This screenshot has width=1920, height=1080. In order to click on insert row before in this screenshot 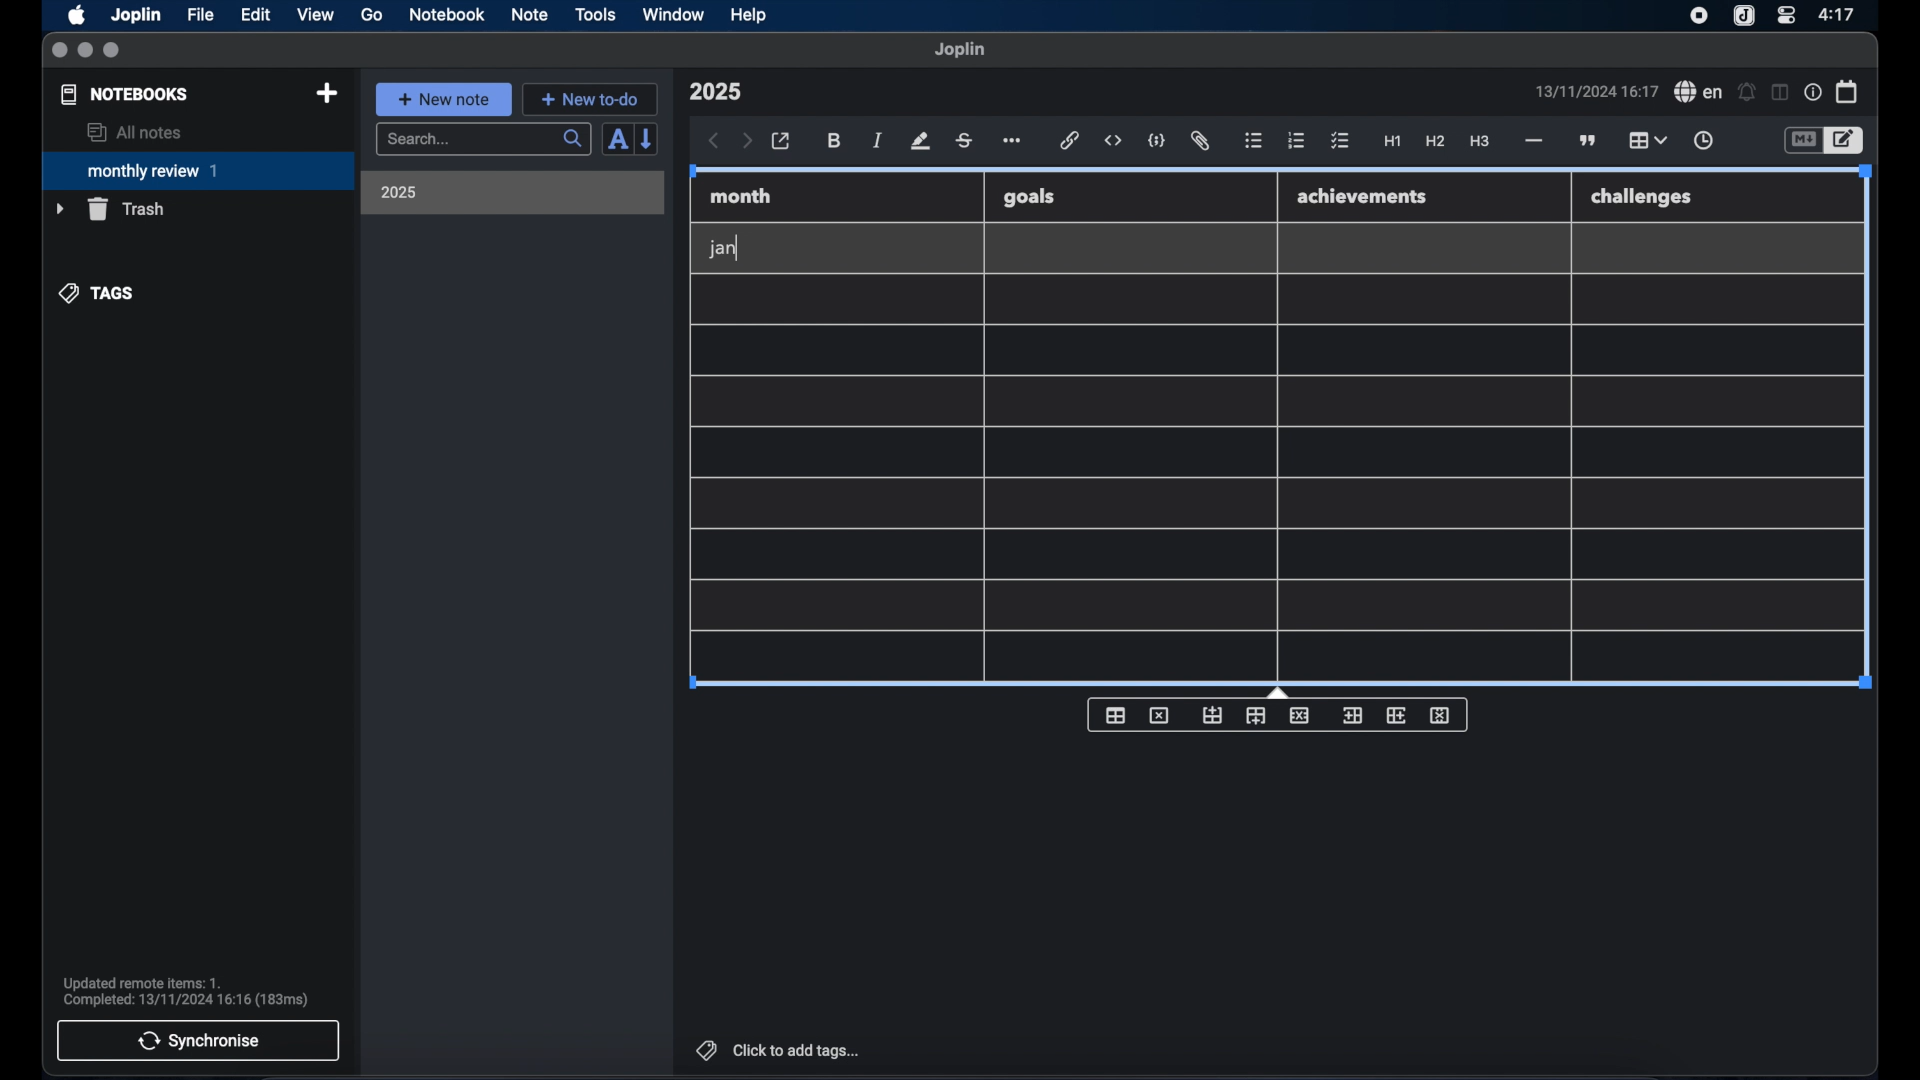, I will do `click(1213, 716)`.